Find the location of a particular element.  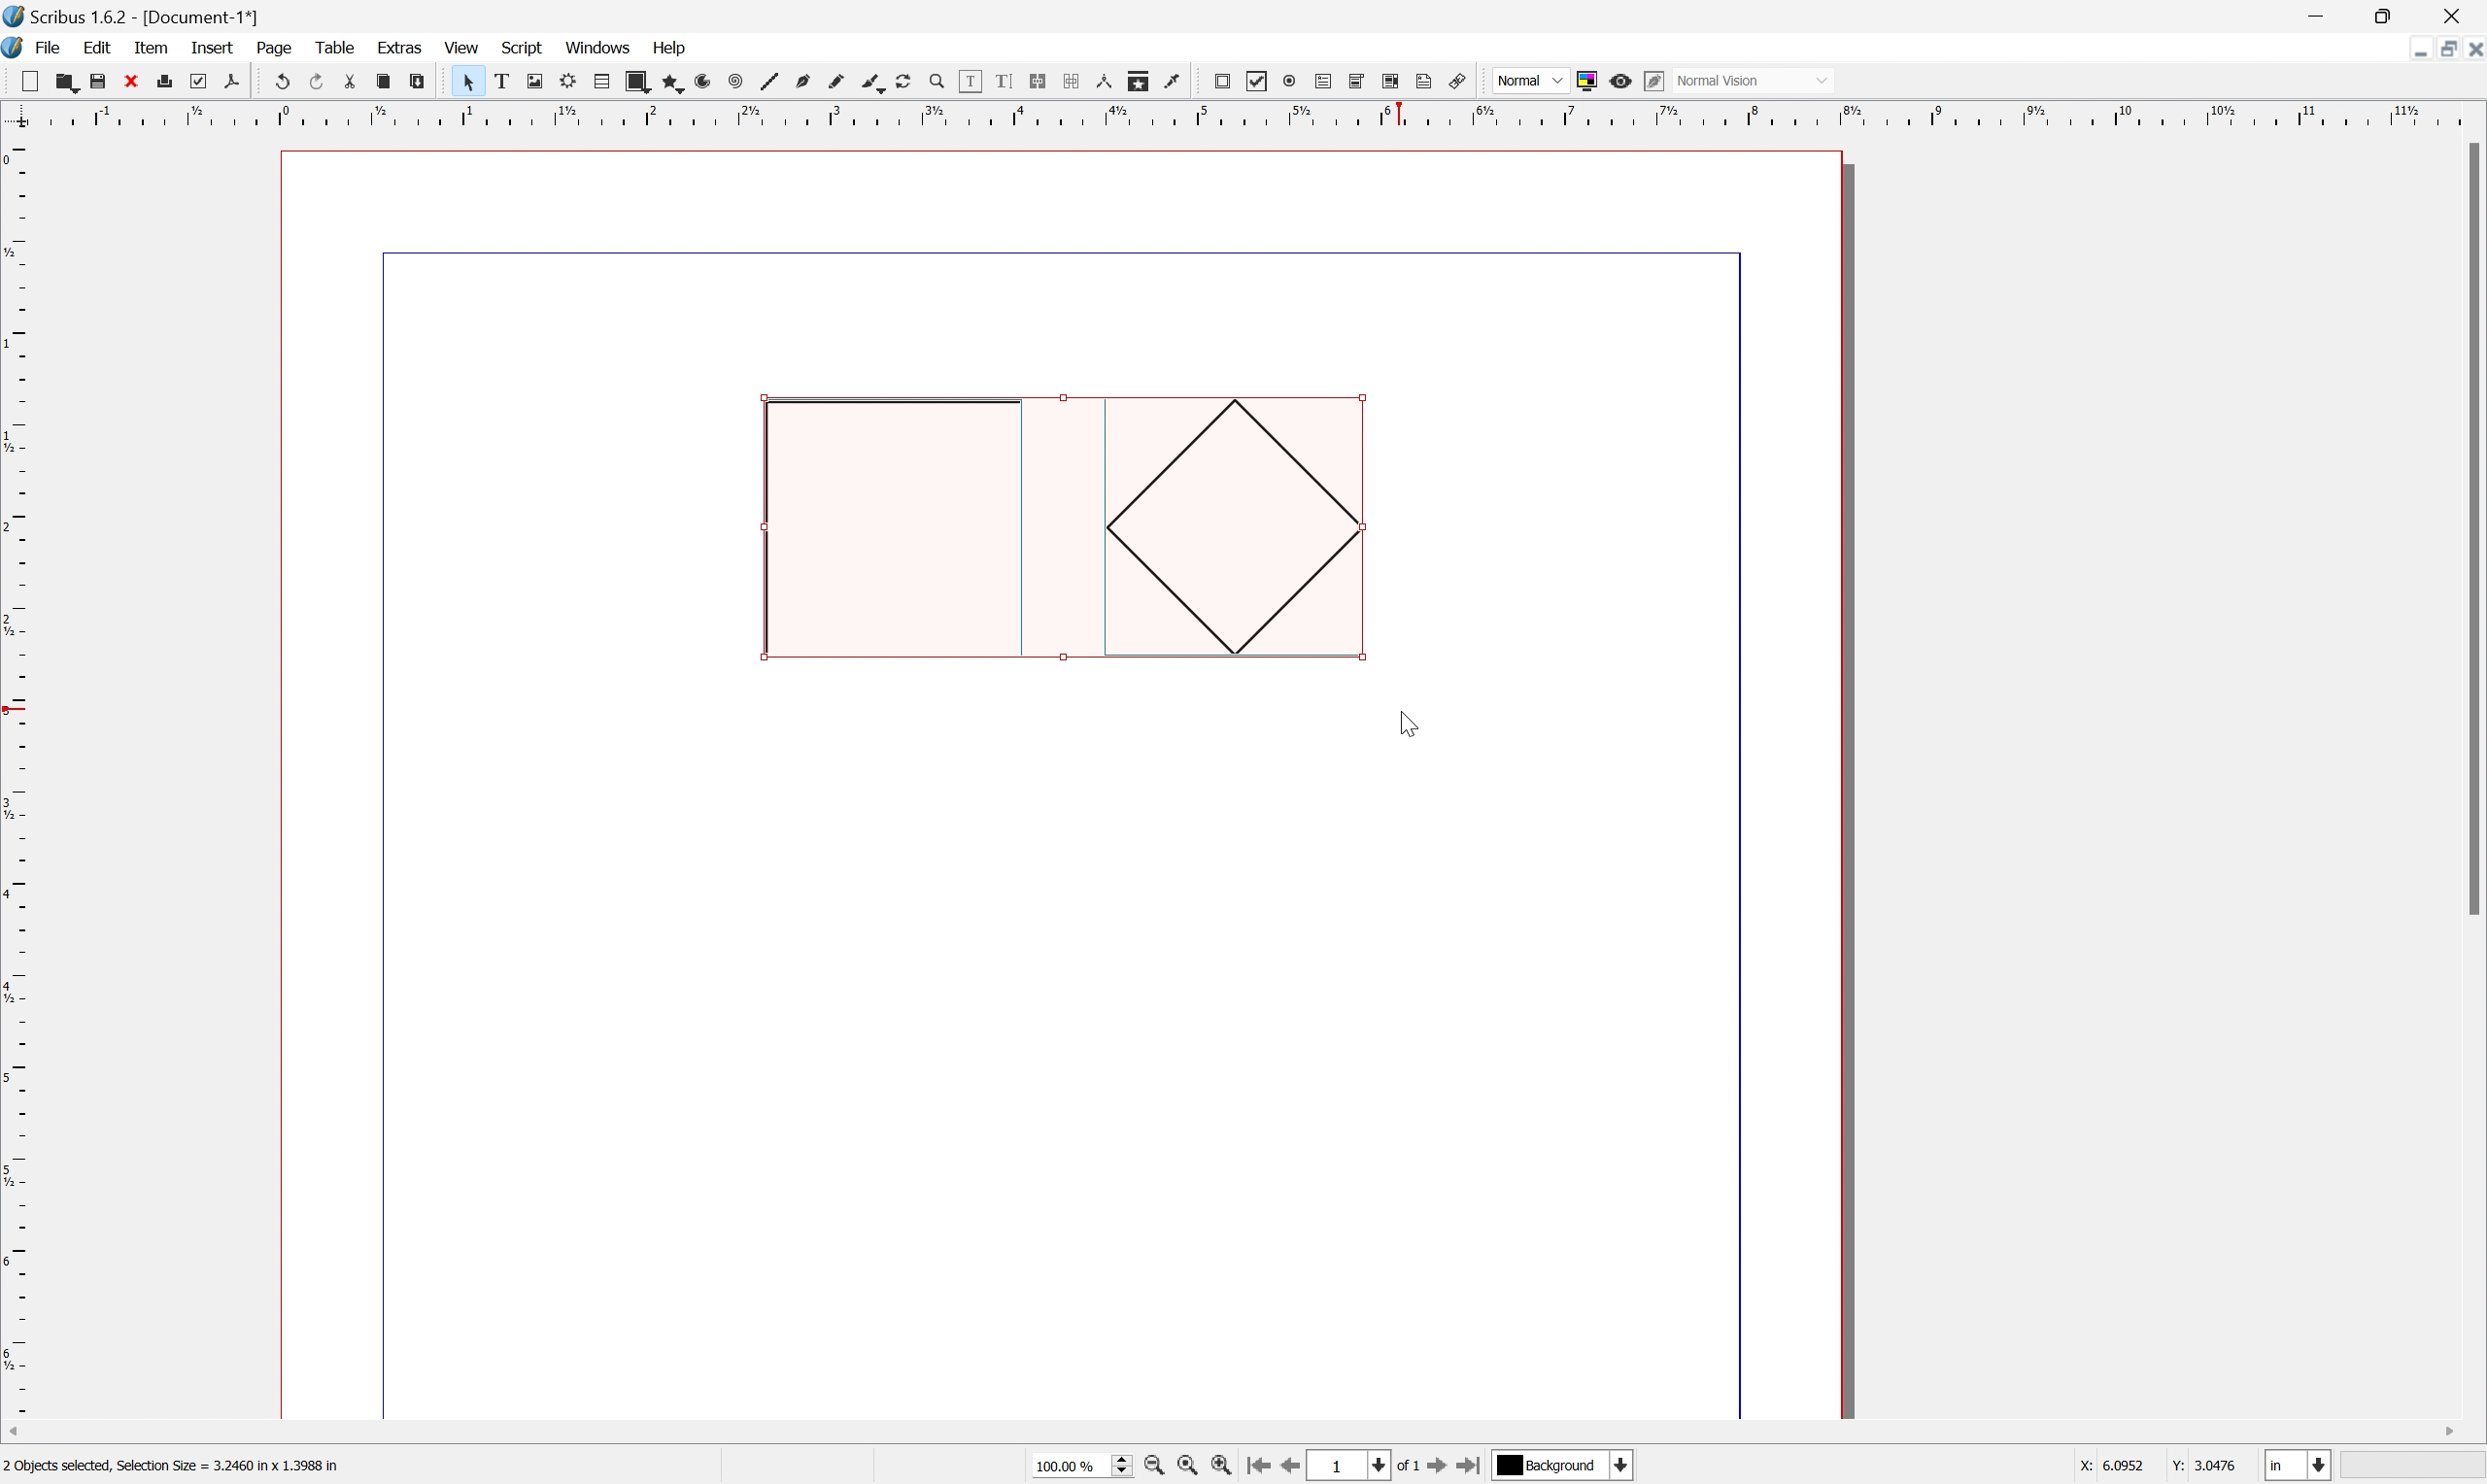

cut is located at coordinates (347, 82).